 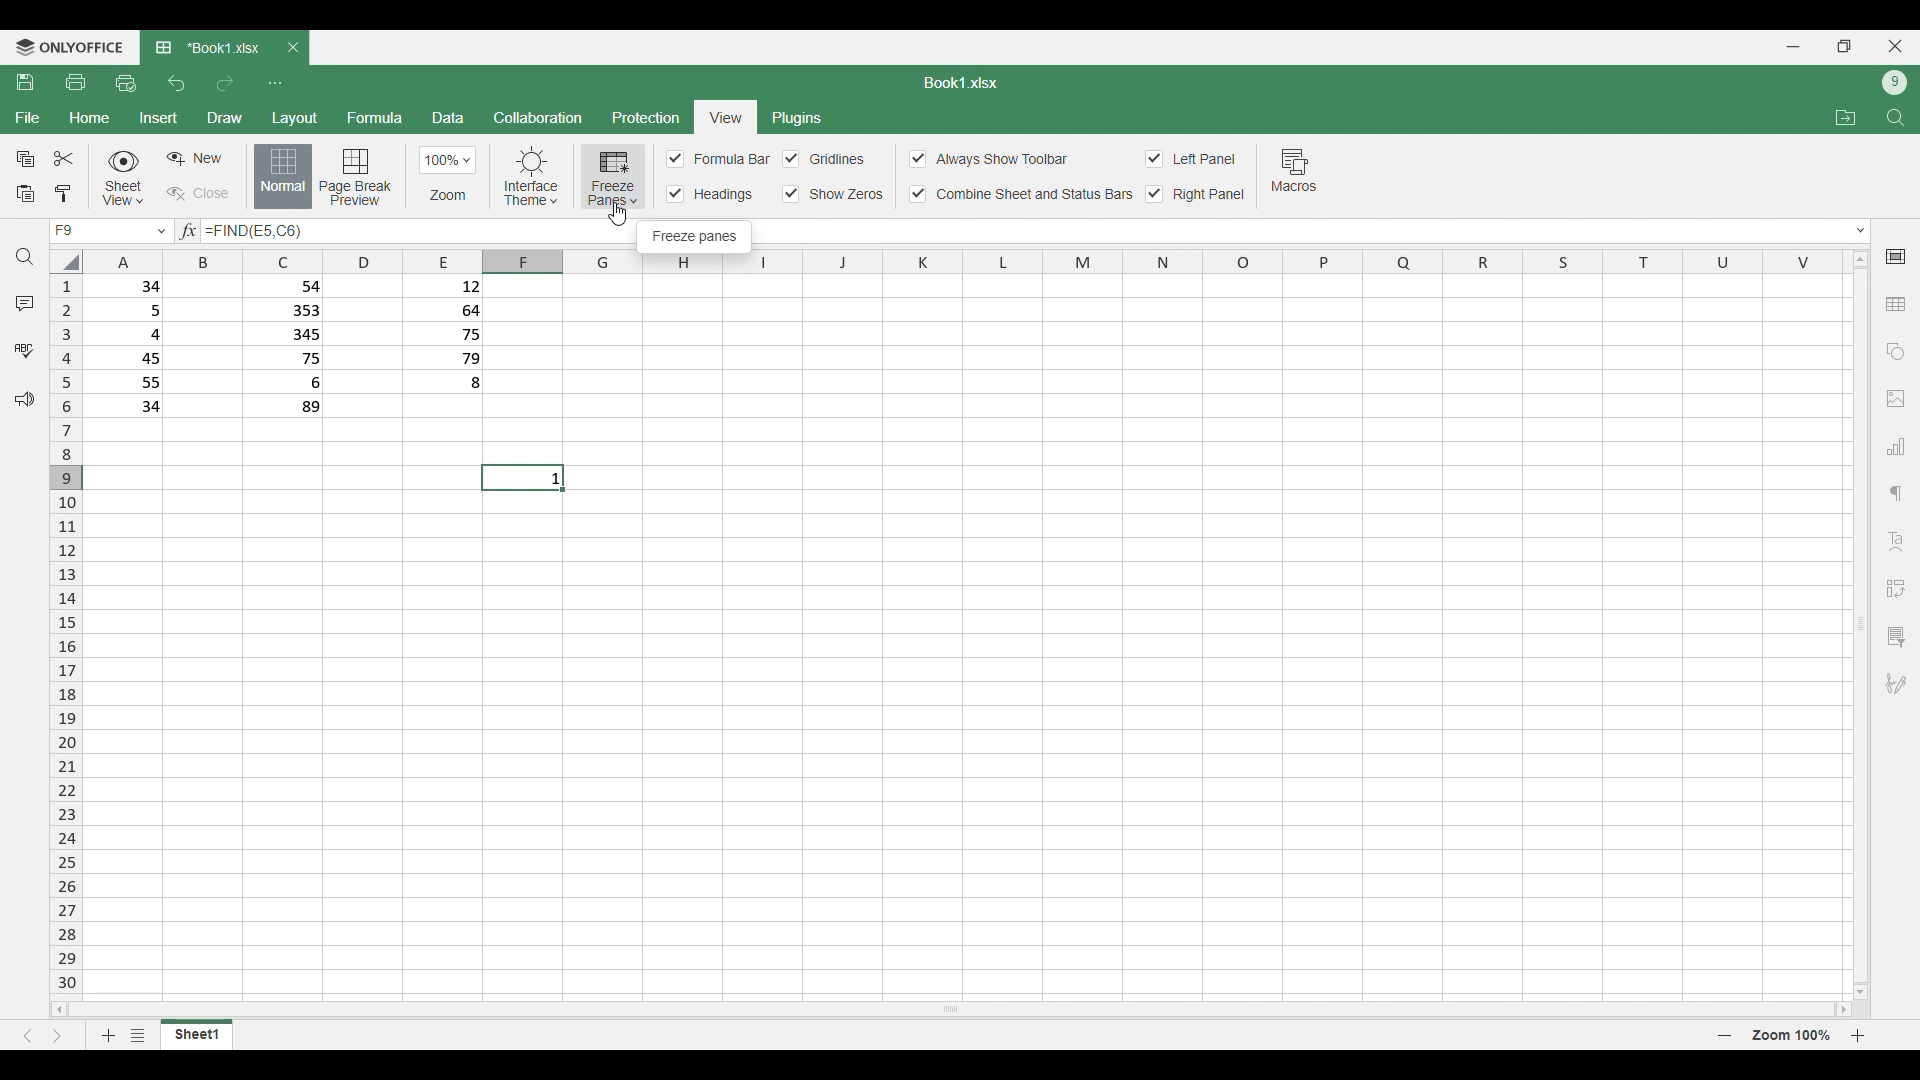 I want to click on input formula, so click(x=192, y=233).